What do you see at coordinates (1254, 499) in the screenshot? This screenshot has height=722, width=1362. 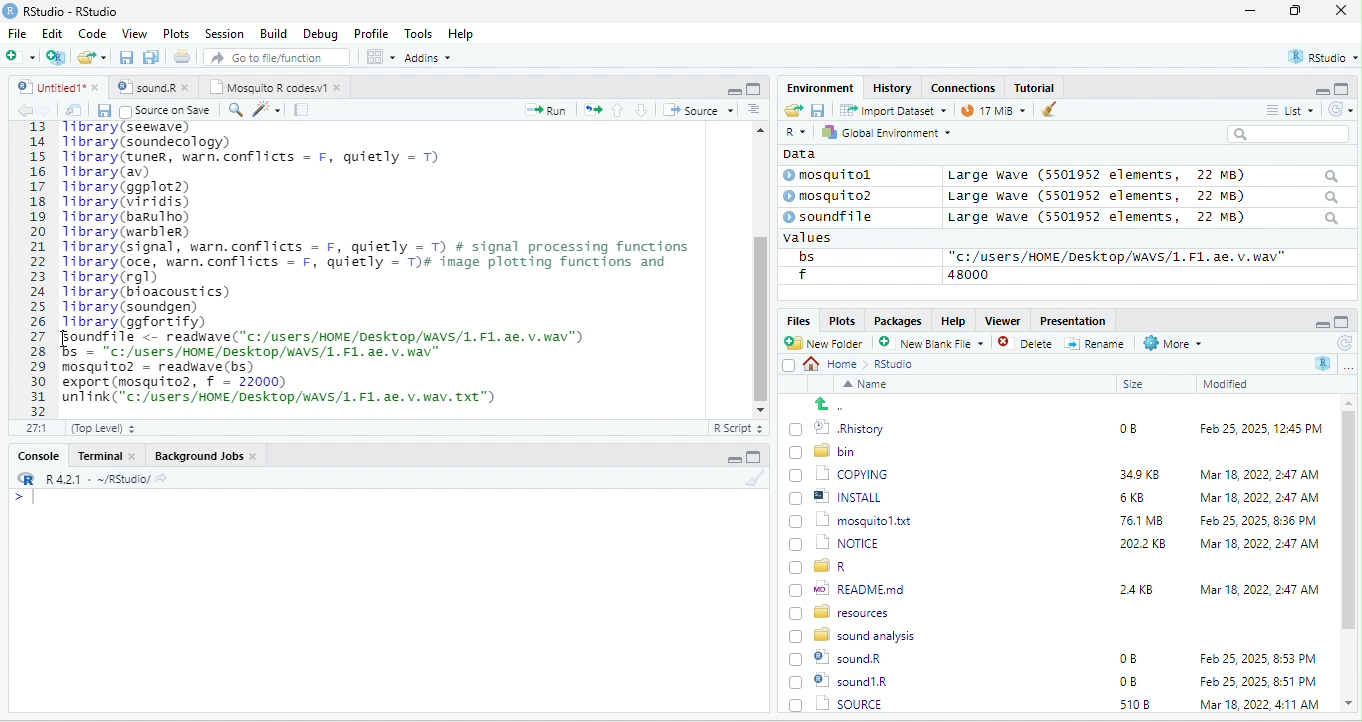 I see `Mar 18, 2022, 2:47 AM` at bounding box center [1254, 499].